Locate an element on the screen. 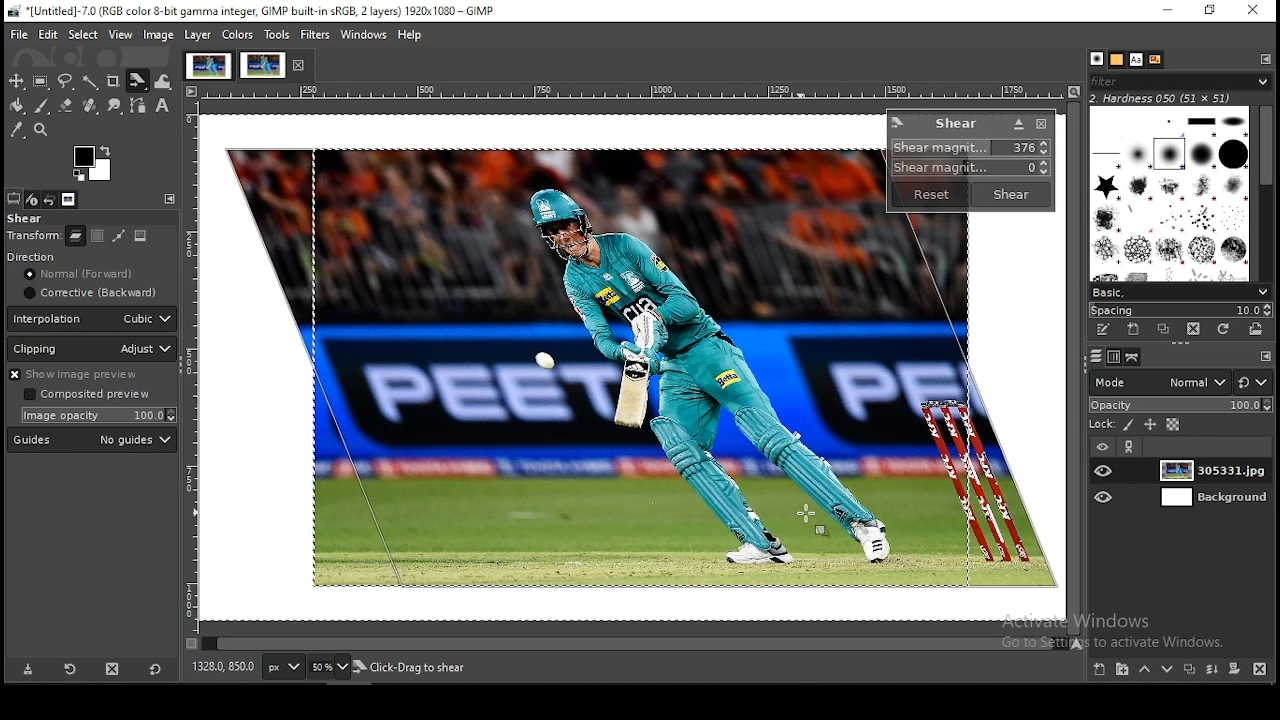 The height and width of the screenshot is (720, 1280). delete this layer is located at coordinates (112, 668).